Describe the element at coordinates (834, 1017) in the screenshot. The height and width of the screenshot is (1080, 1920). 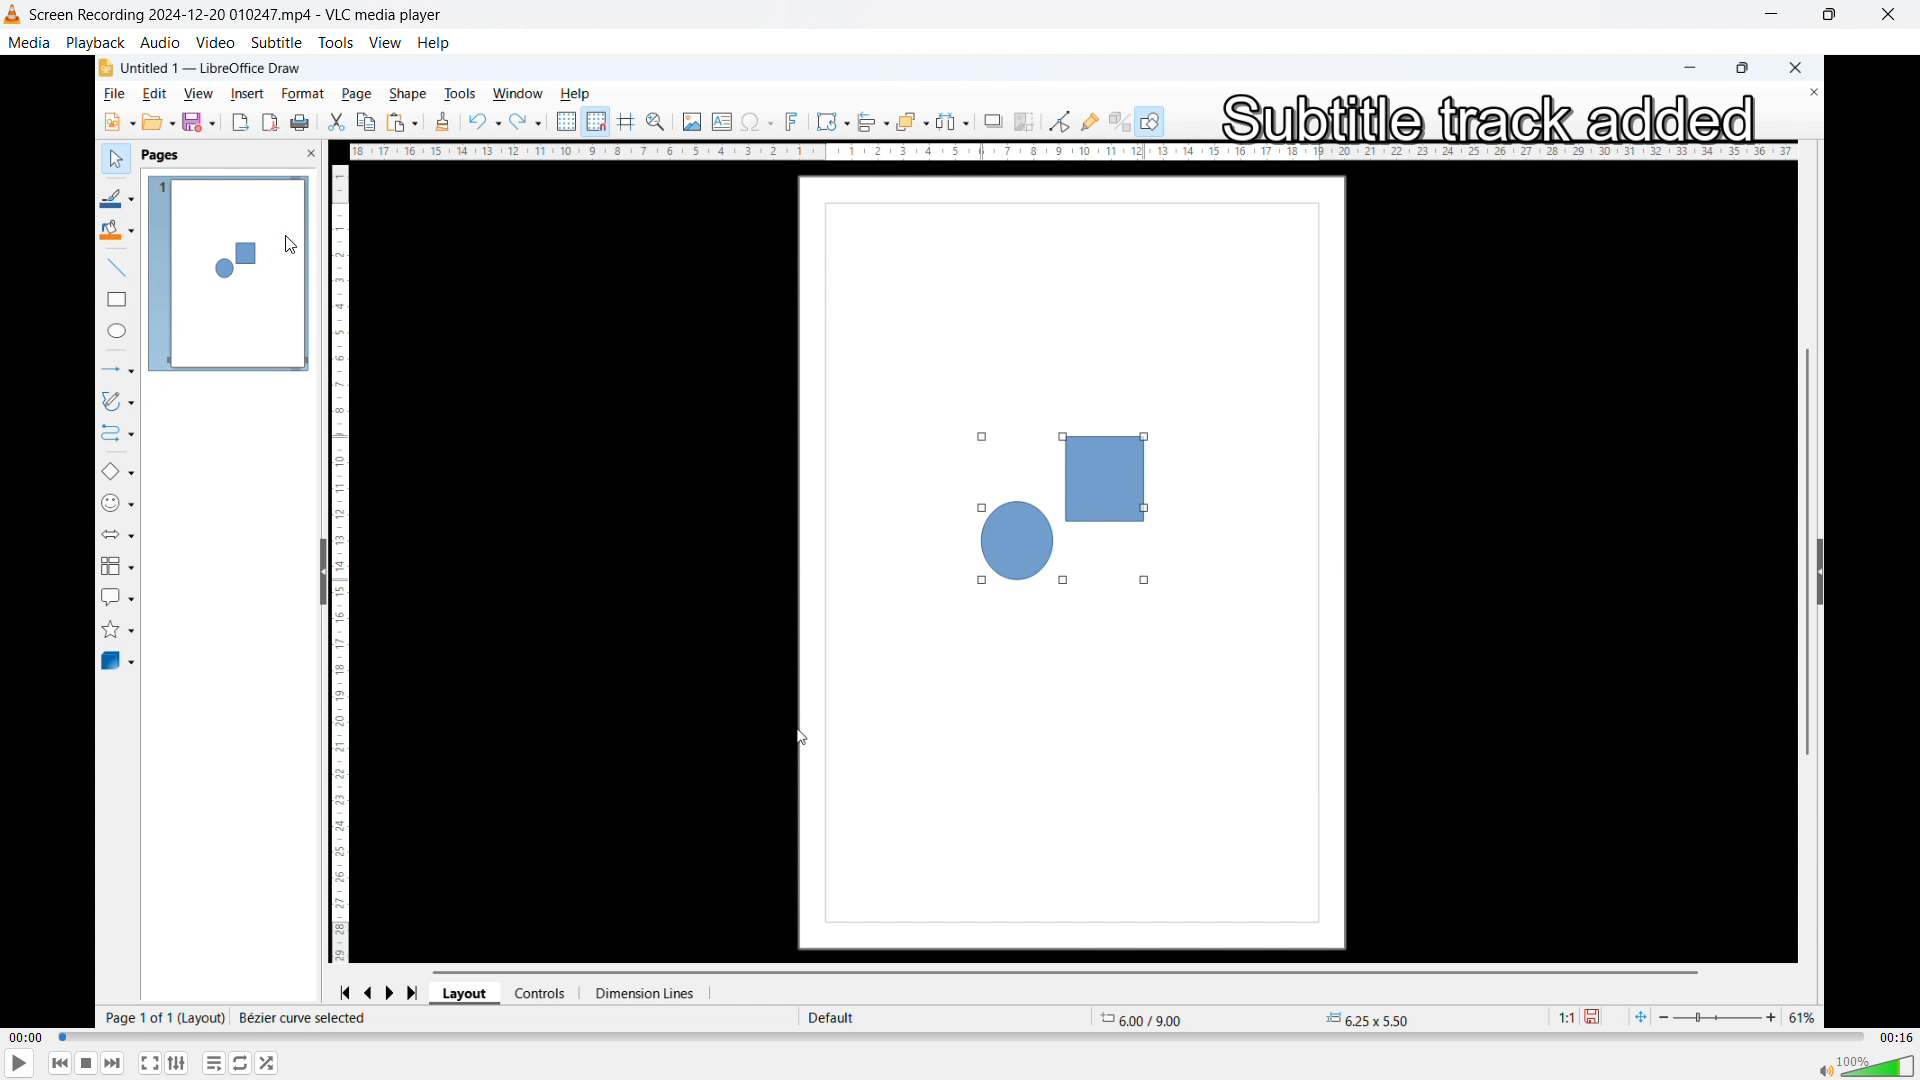
I see `Default` at that location.